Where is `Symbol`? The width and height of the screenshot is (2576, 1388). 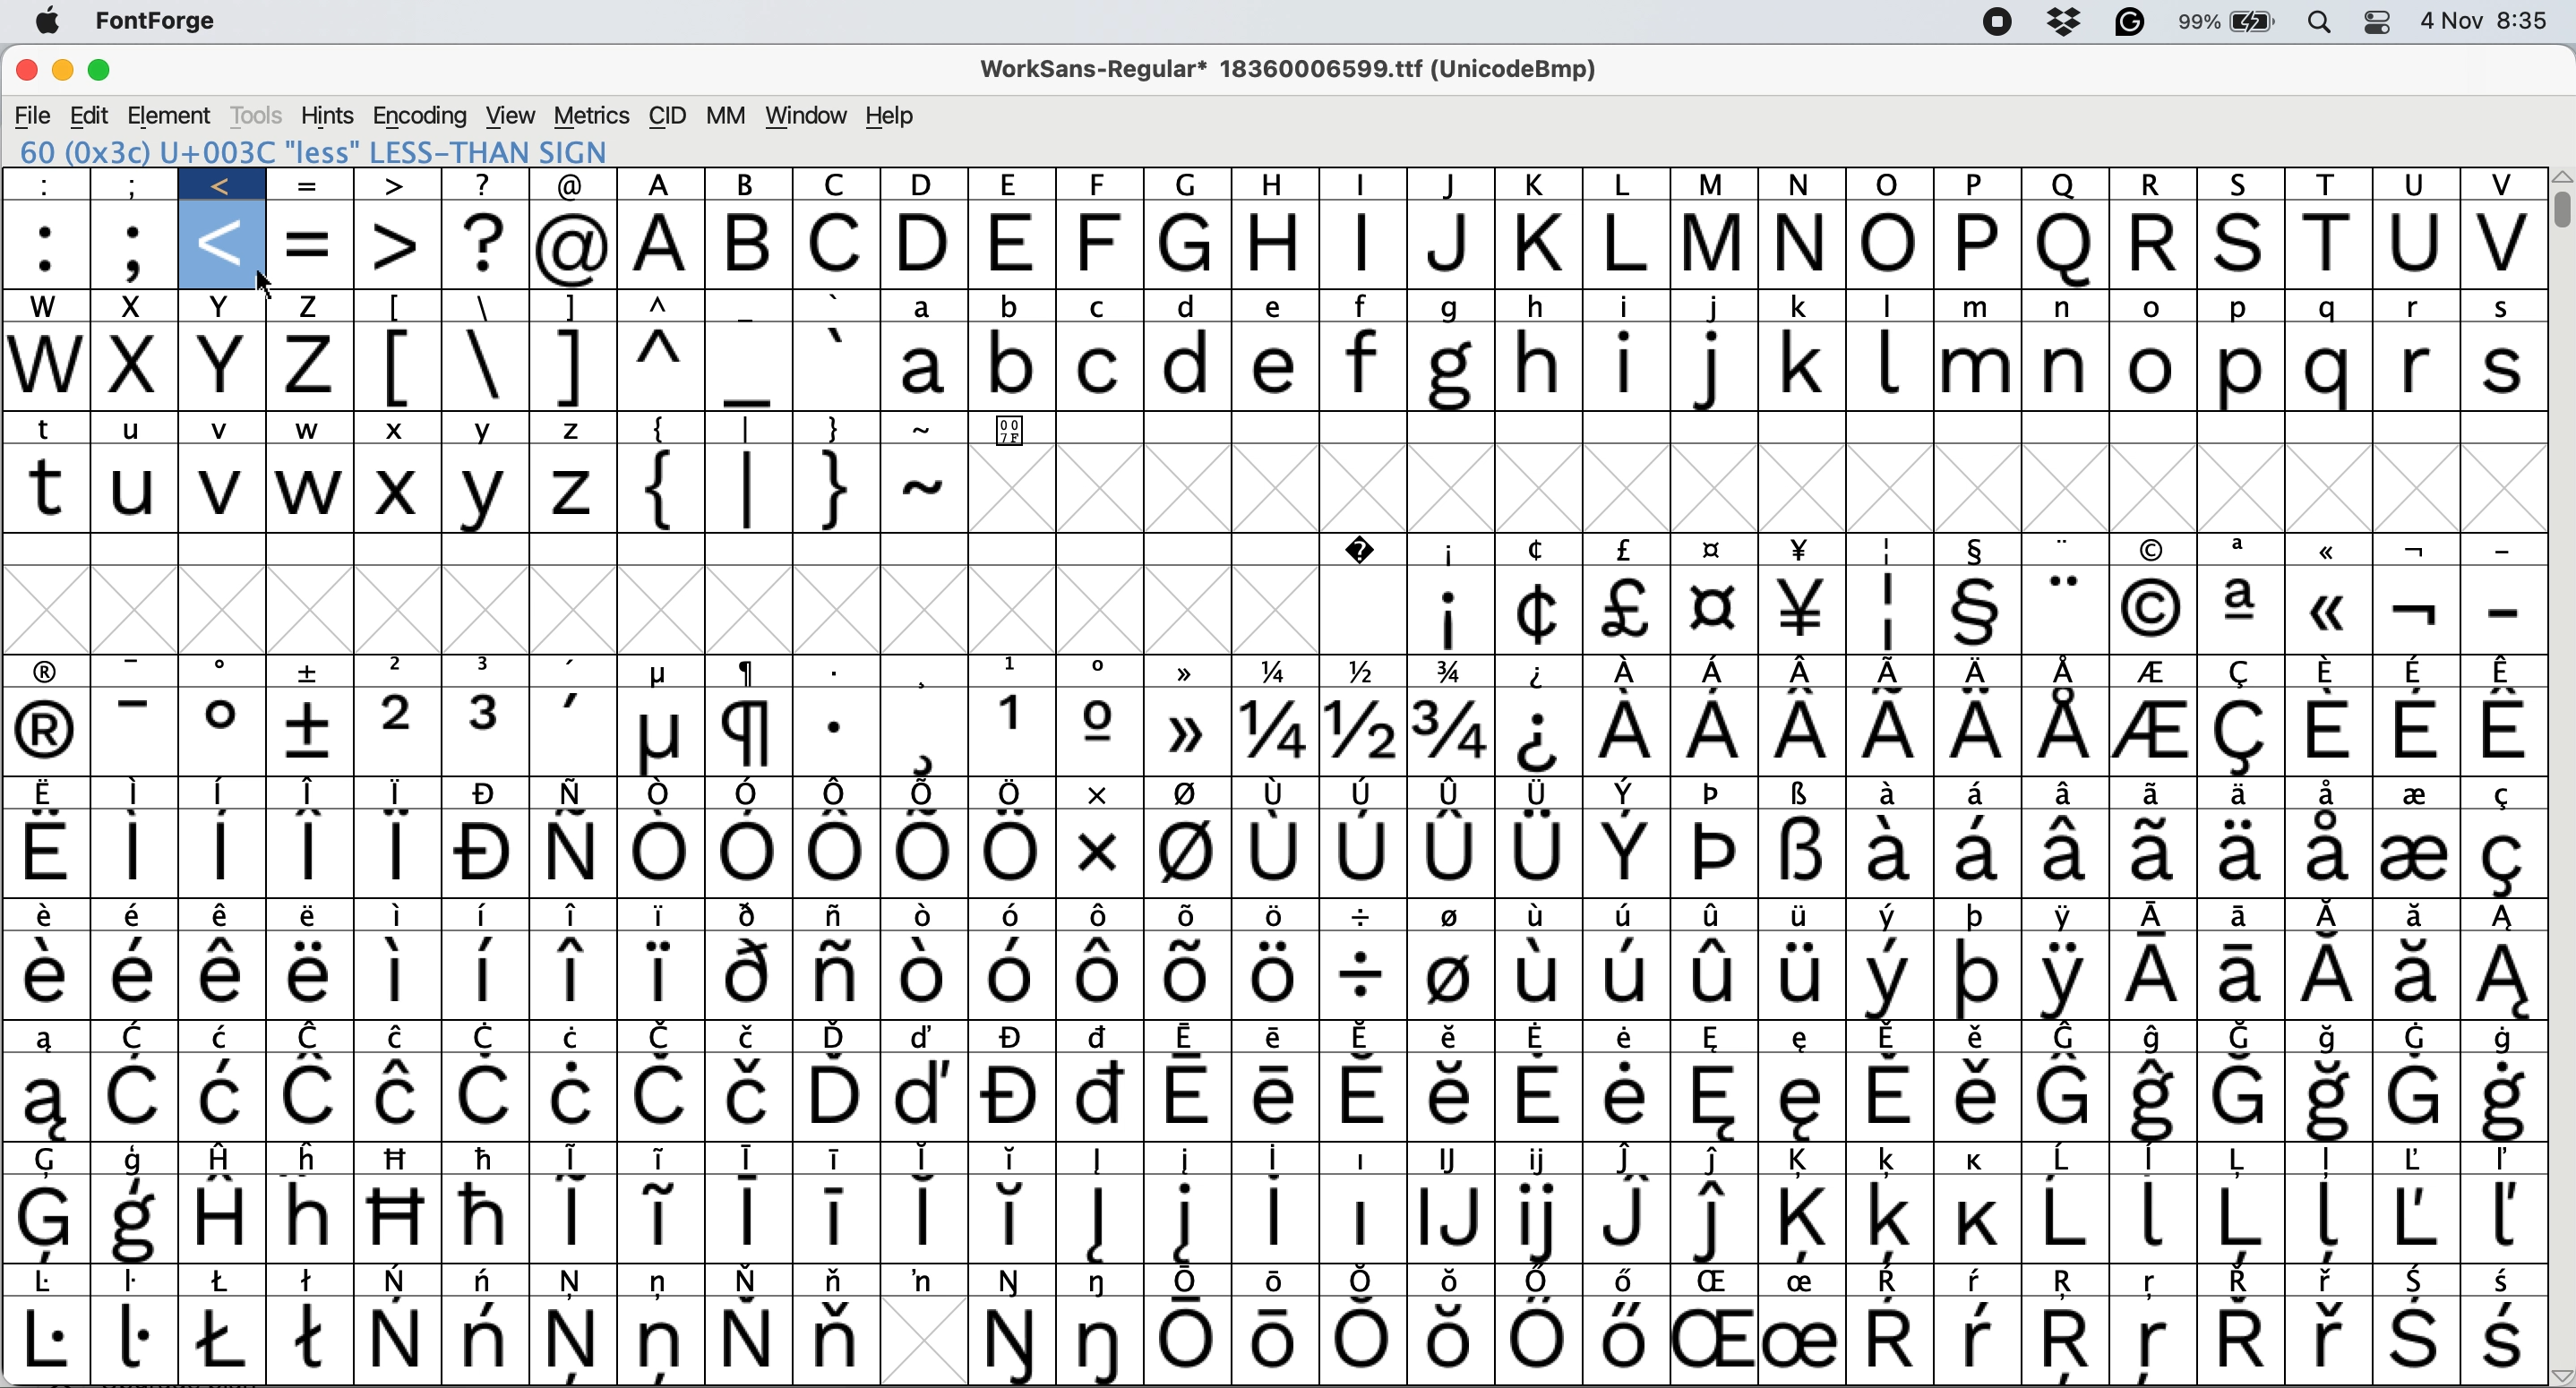
Symbol is located at coordinates (2069, 1038).